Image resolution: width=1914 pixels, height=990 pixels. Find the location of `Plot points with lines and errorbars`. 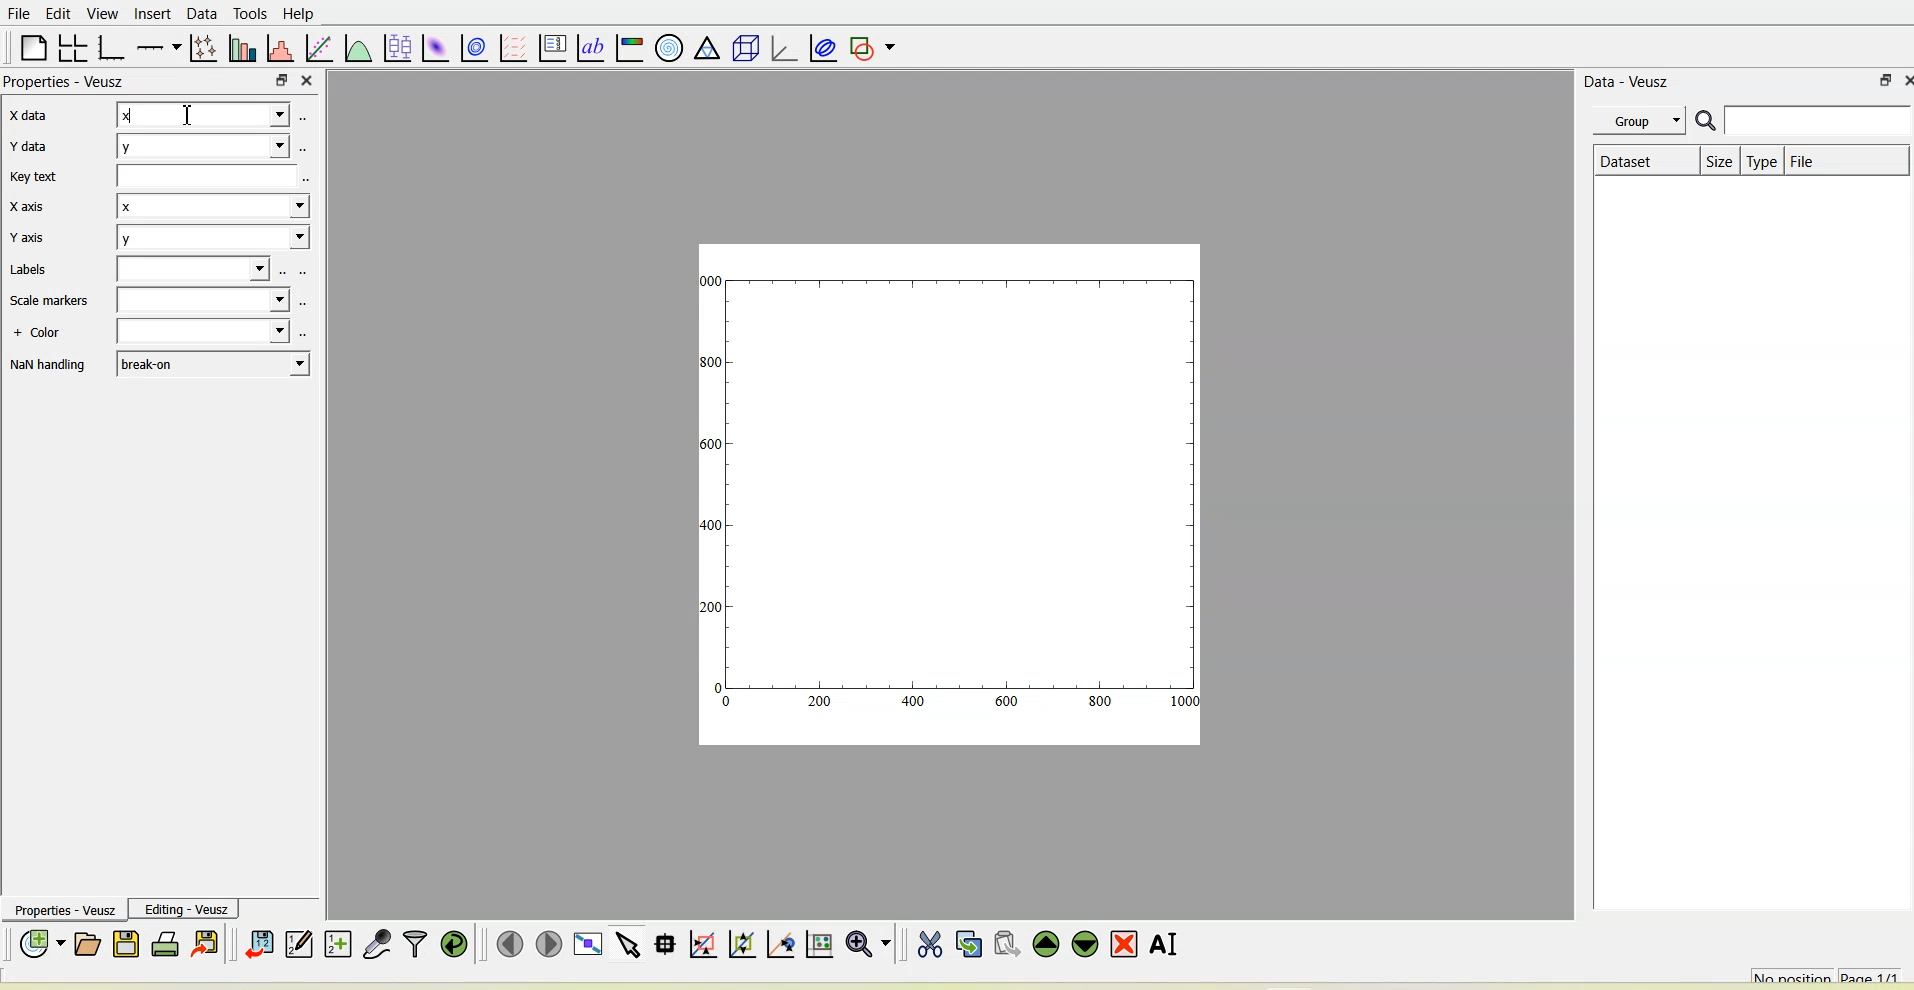

Plot points with lines and errorbars is located at coordinates (204, 46).